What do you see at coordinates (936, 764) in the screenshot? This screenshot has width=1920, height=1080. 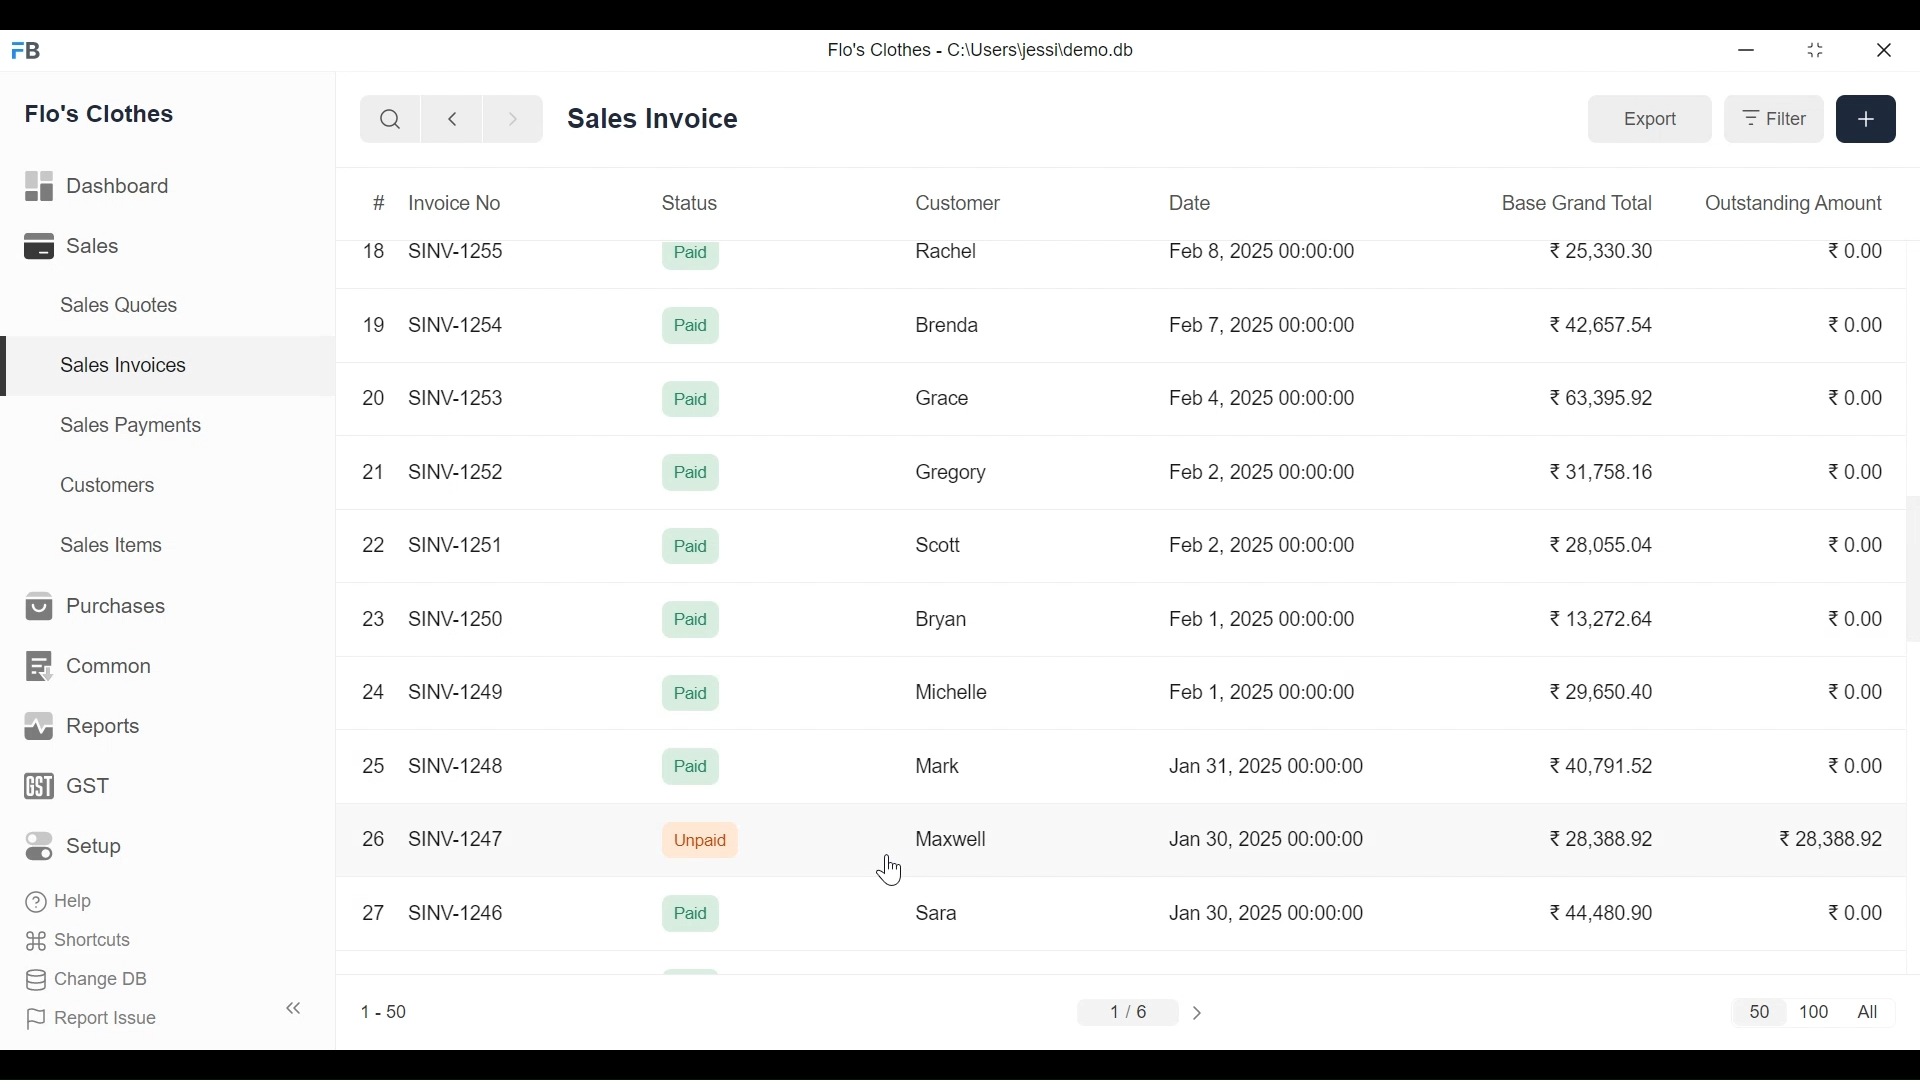 I see `Mark` at bounding box center [936, 764].